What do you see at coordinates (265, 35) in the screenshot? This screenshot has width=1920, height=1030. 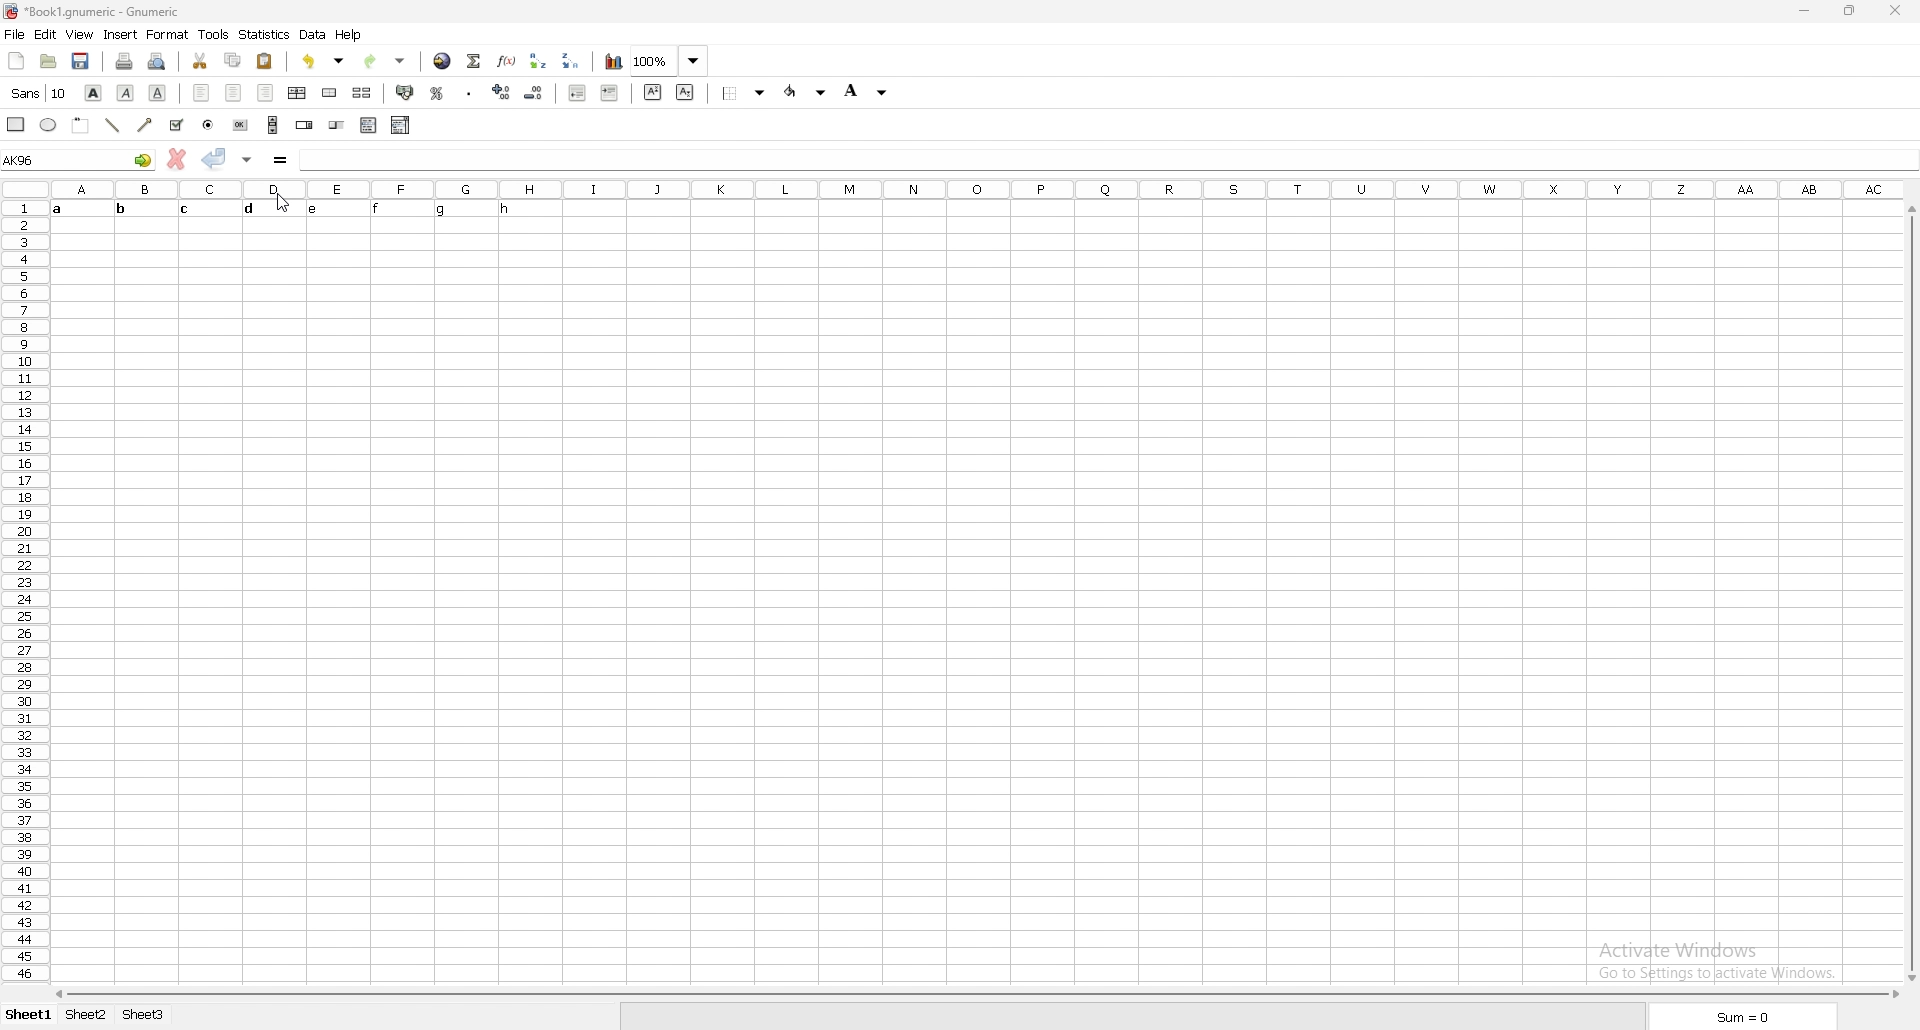 I see `statistics` at bounding box center [265, 35].